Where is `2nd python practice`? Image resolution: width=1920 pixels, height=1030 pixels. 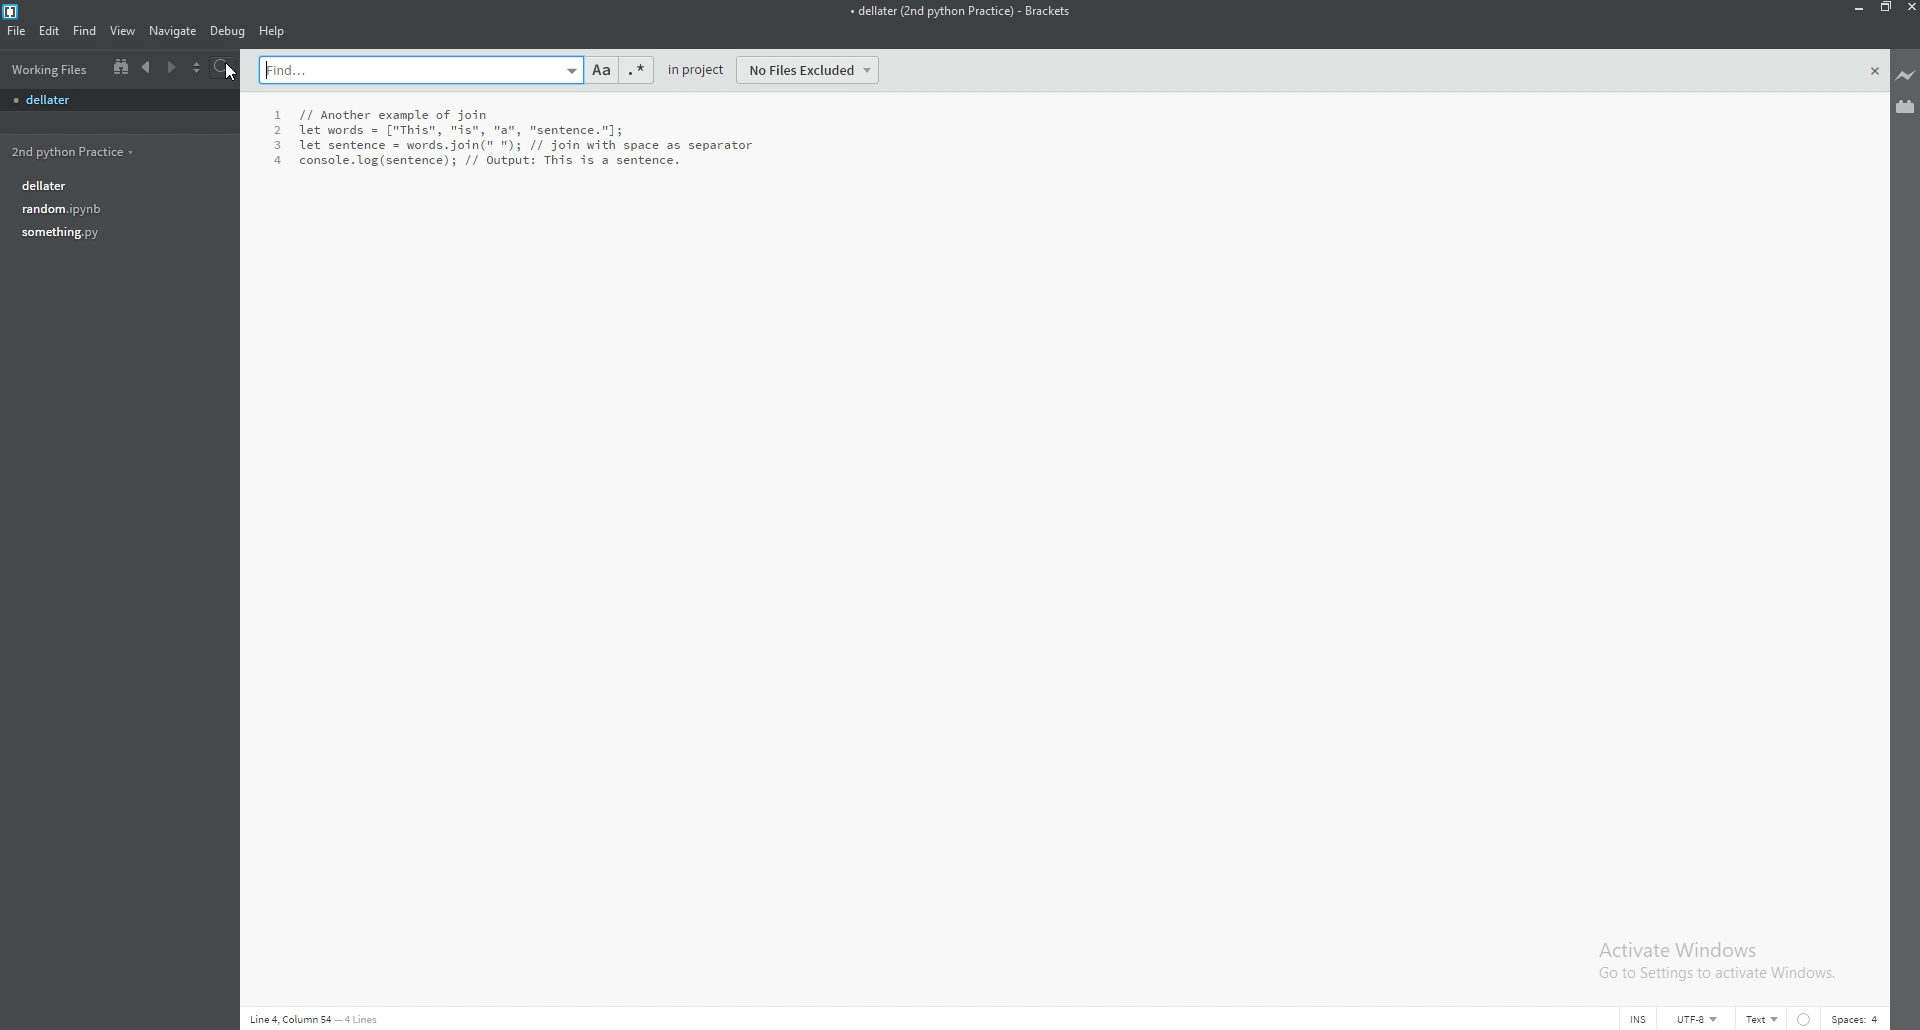 2nd python practice is located at coordinates (73, 151).